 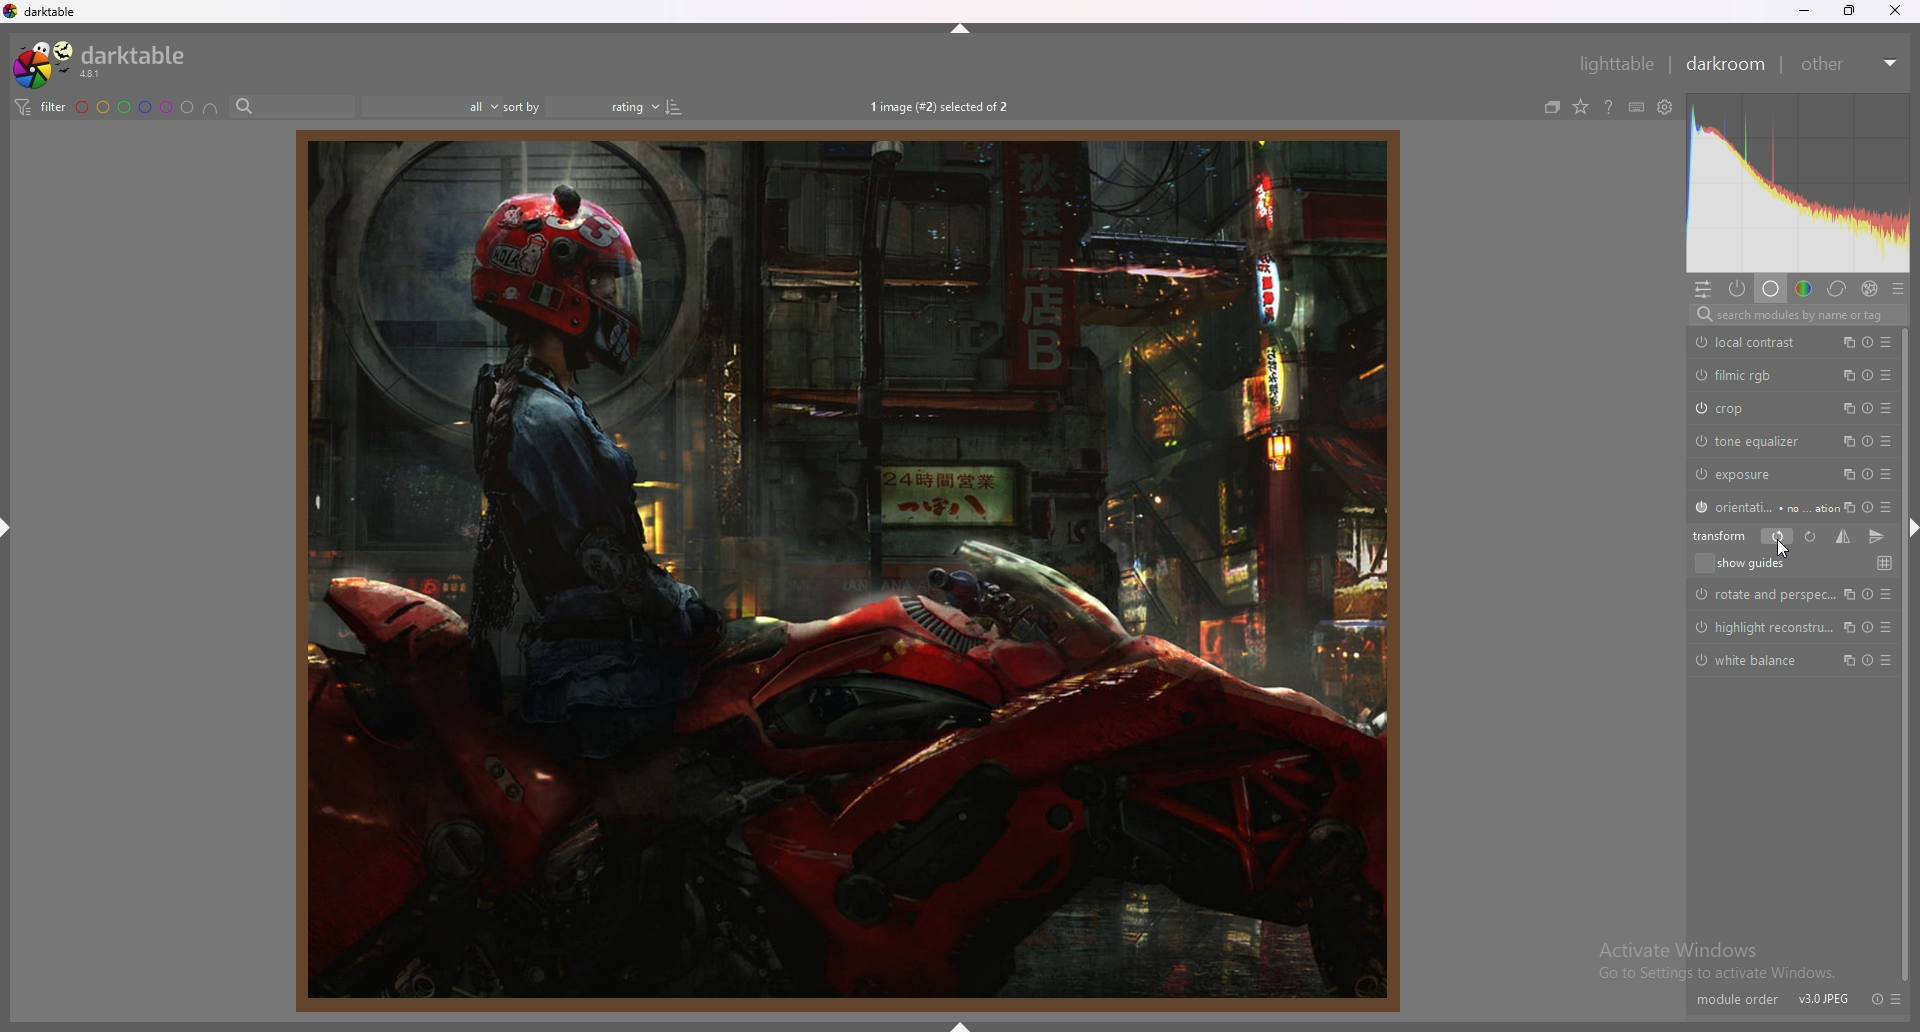 What do you see at coordinates (1868, 473) in the screenshot?
I see `reset` at bounding box center [1868, 473].